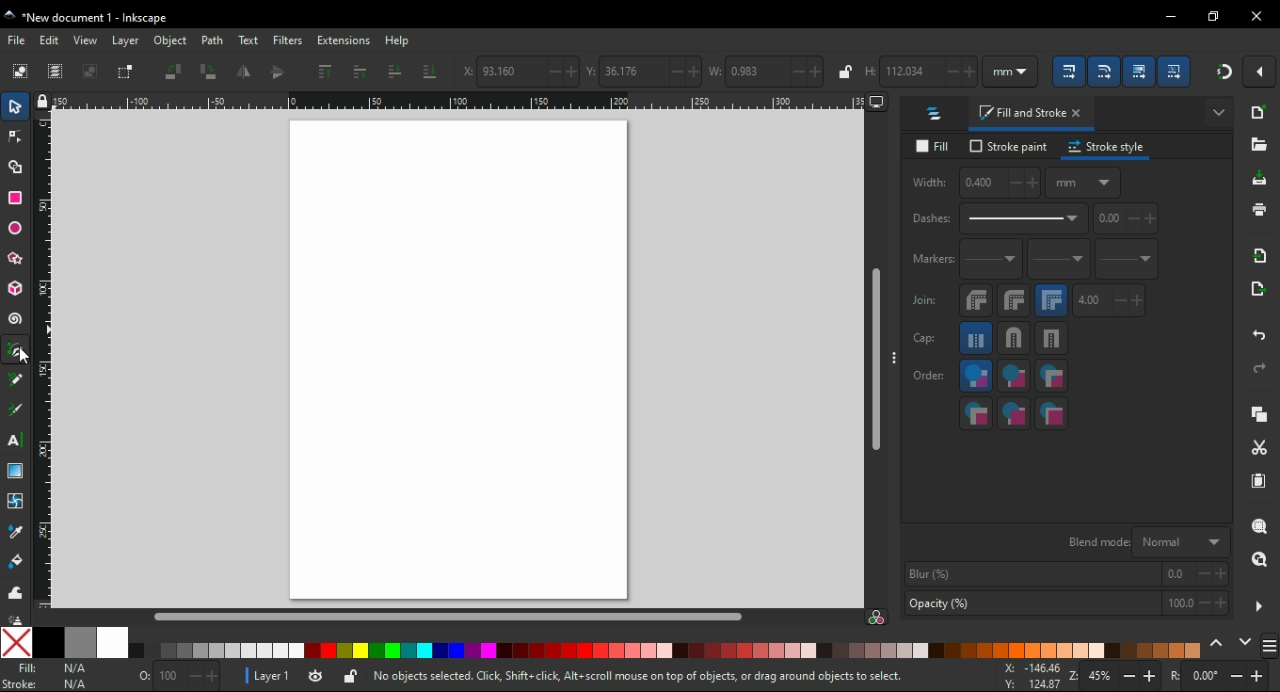  Describe the element at coordinates (219, 651) in the screenshot. I see `color tone pallete` at that location.